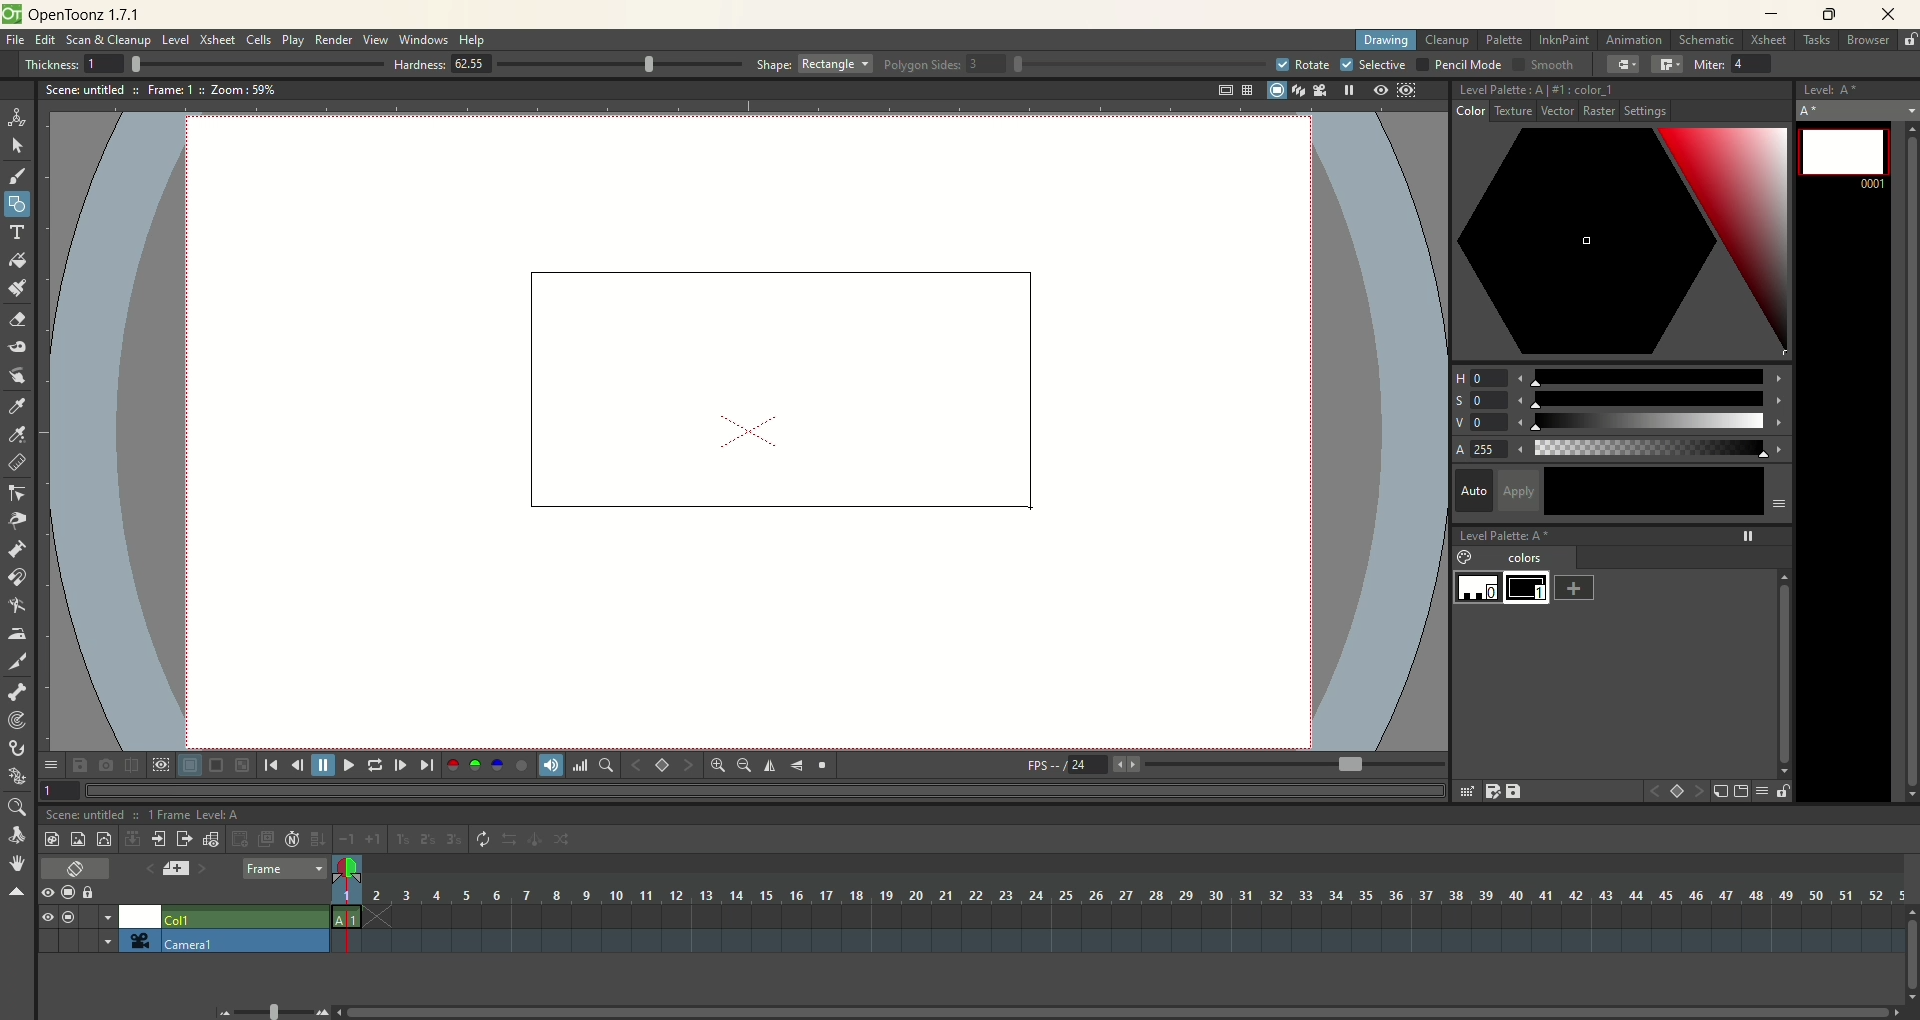 This screenshot has width=1920, height=1020. What do you see at coordinates (160, 839) in the screenshot?
I see `open sub-Xsheet` at bounding box center [160, 839].